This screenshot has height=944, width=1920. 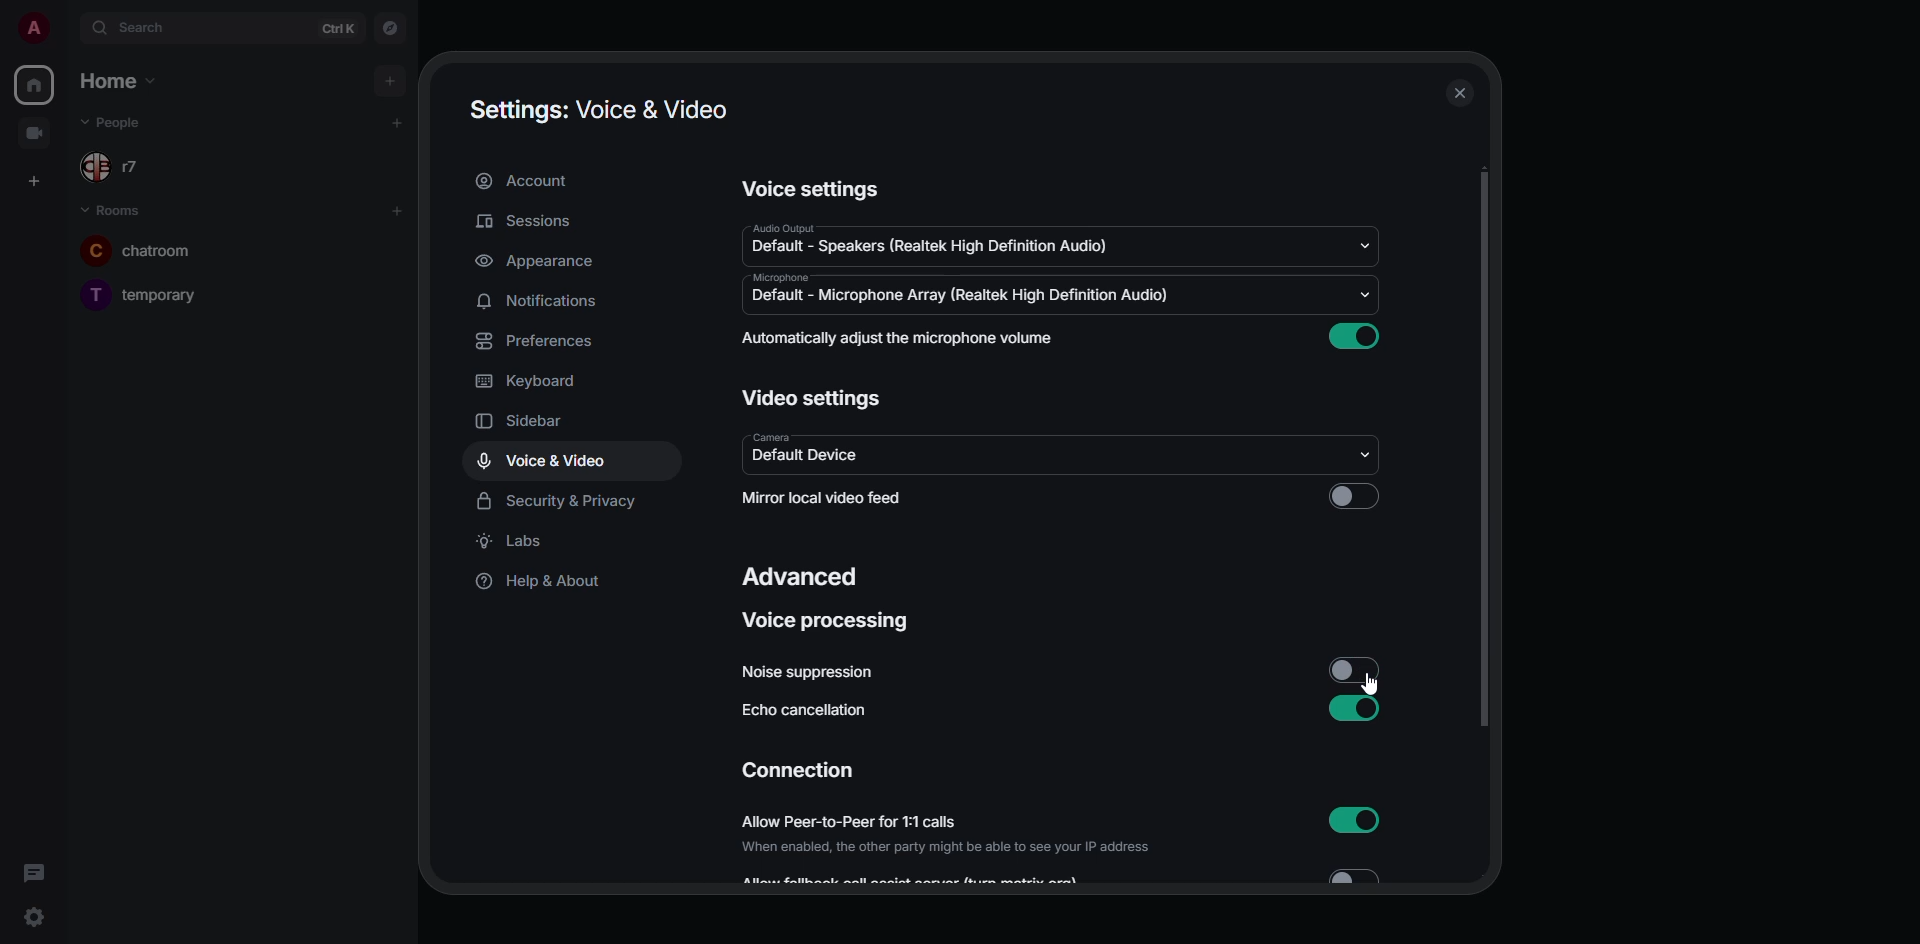 I want to click on add, so click(x=397, y=210).